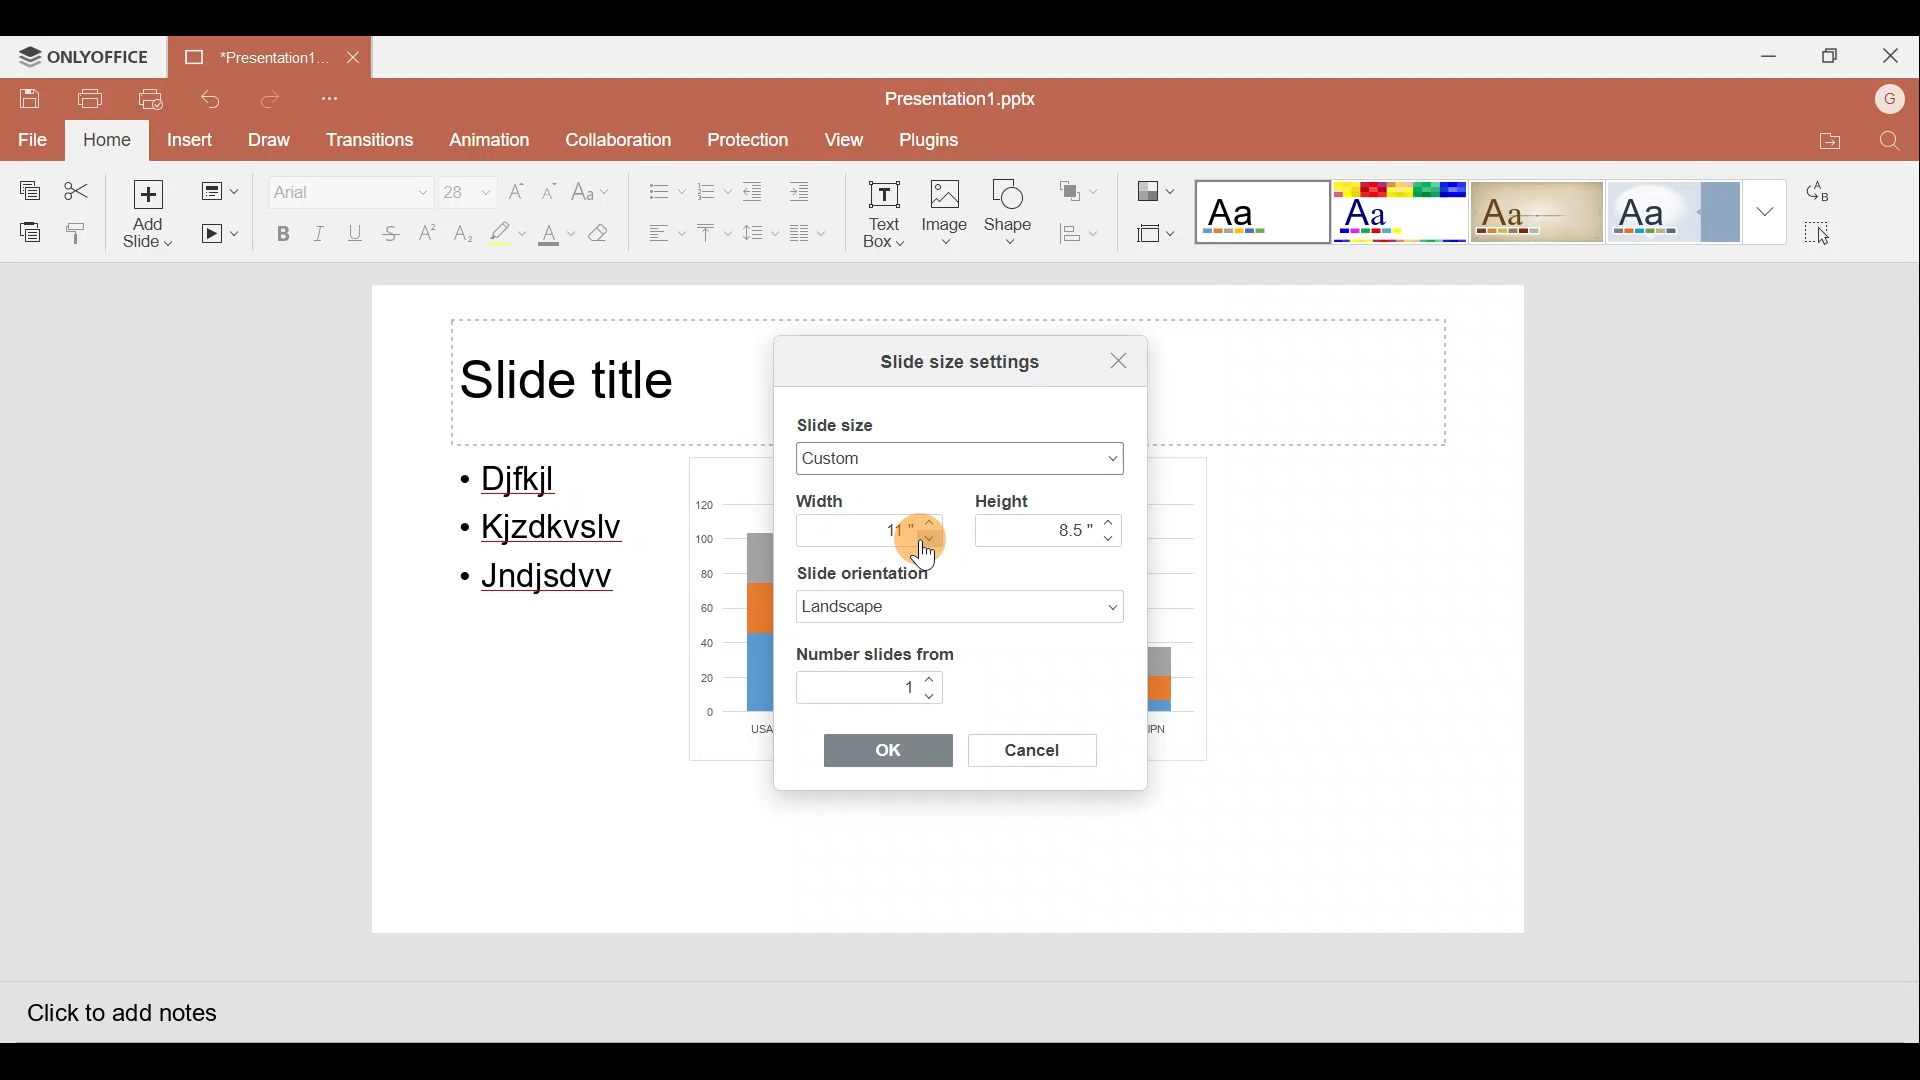 This screenshot has width=1920, height=1080. What do you see at coordinates (757, 233) in the screenshot?
I see `Line spacing` at bounding box center [757, 233].